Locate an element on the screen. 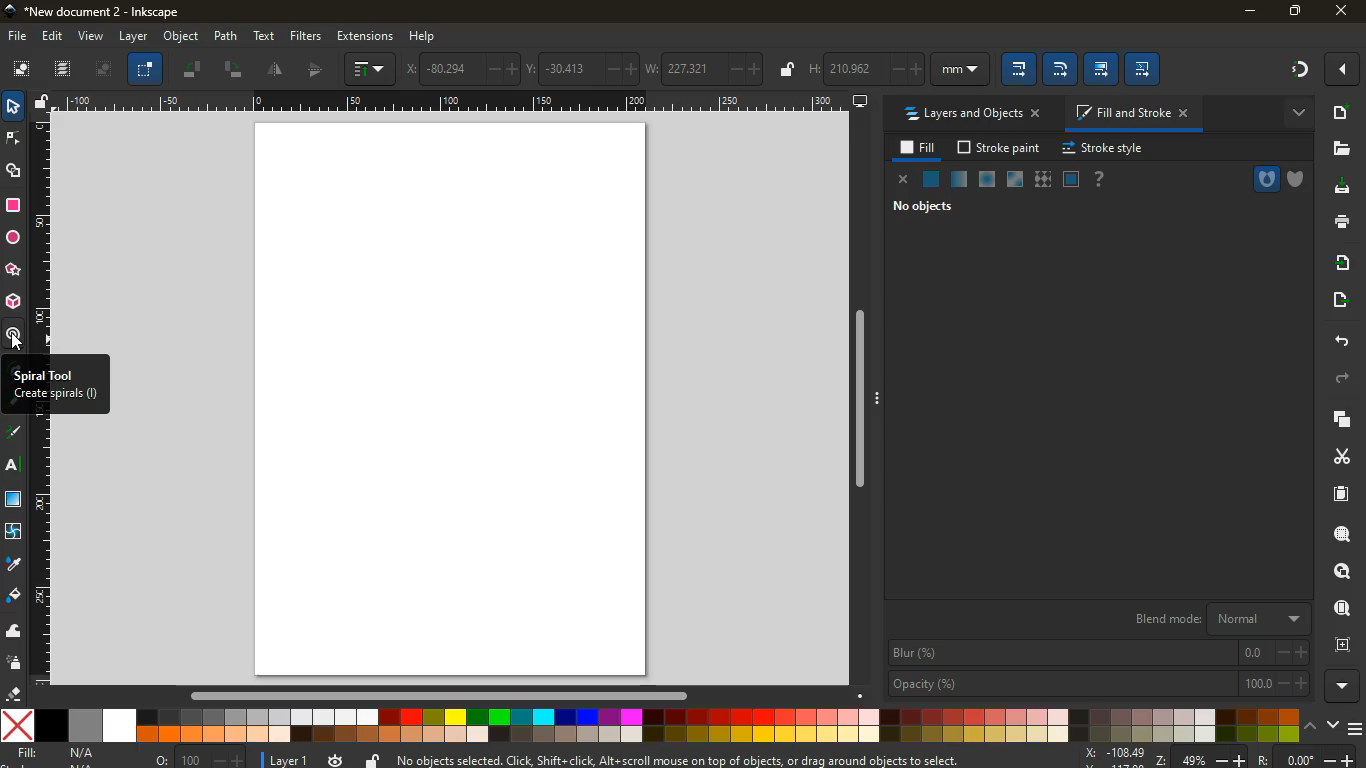  no objects is located at coordinates (915, 207).